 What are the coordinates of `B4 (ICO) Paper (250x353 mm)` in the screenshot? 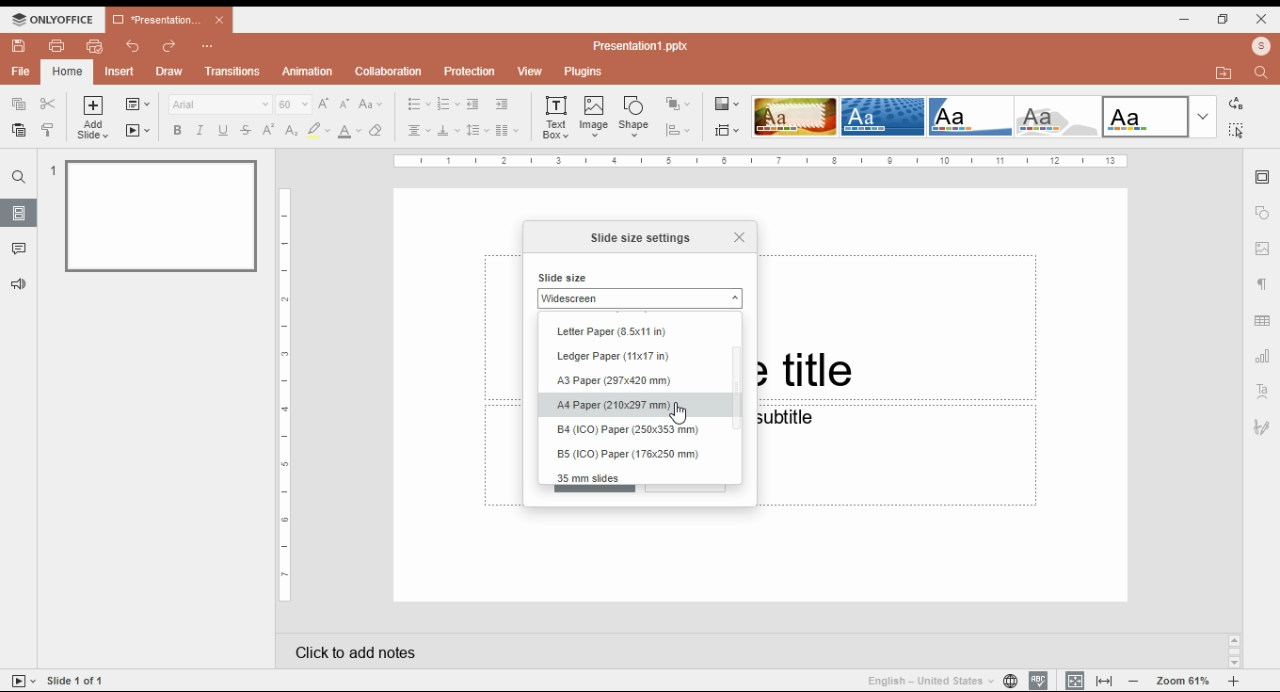 It's located at (633, 431).